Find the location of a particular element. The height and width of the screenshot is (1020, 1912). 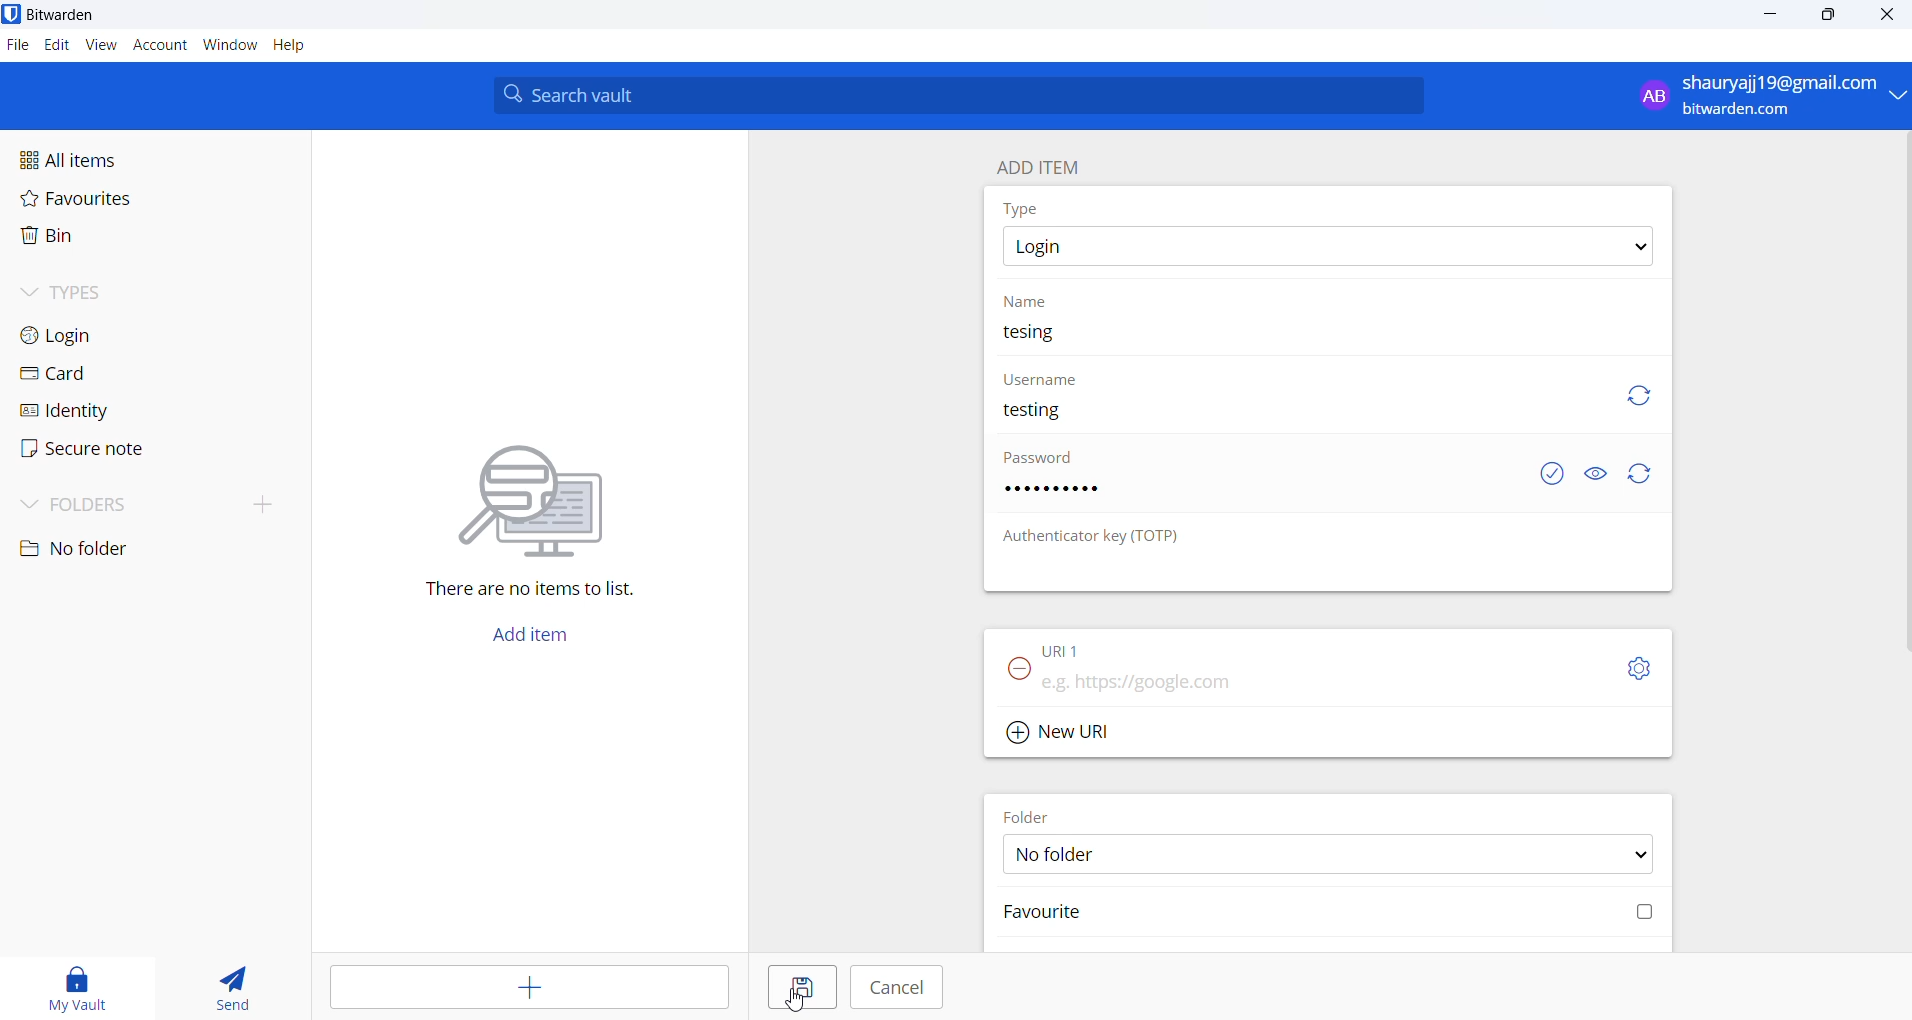

add item is located at coordinates (534, 991).